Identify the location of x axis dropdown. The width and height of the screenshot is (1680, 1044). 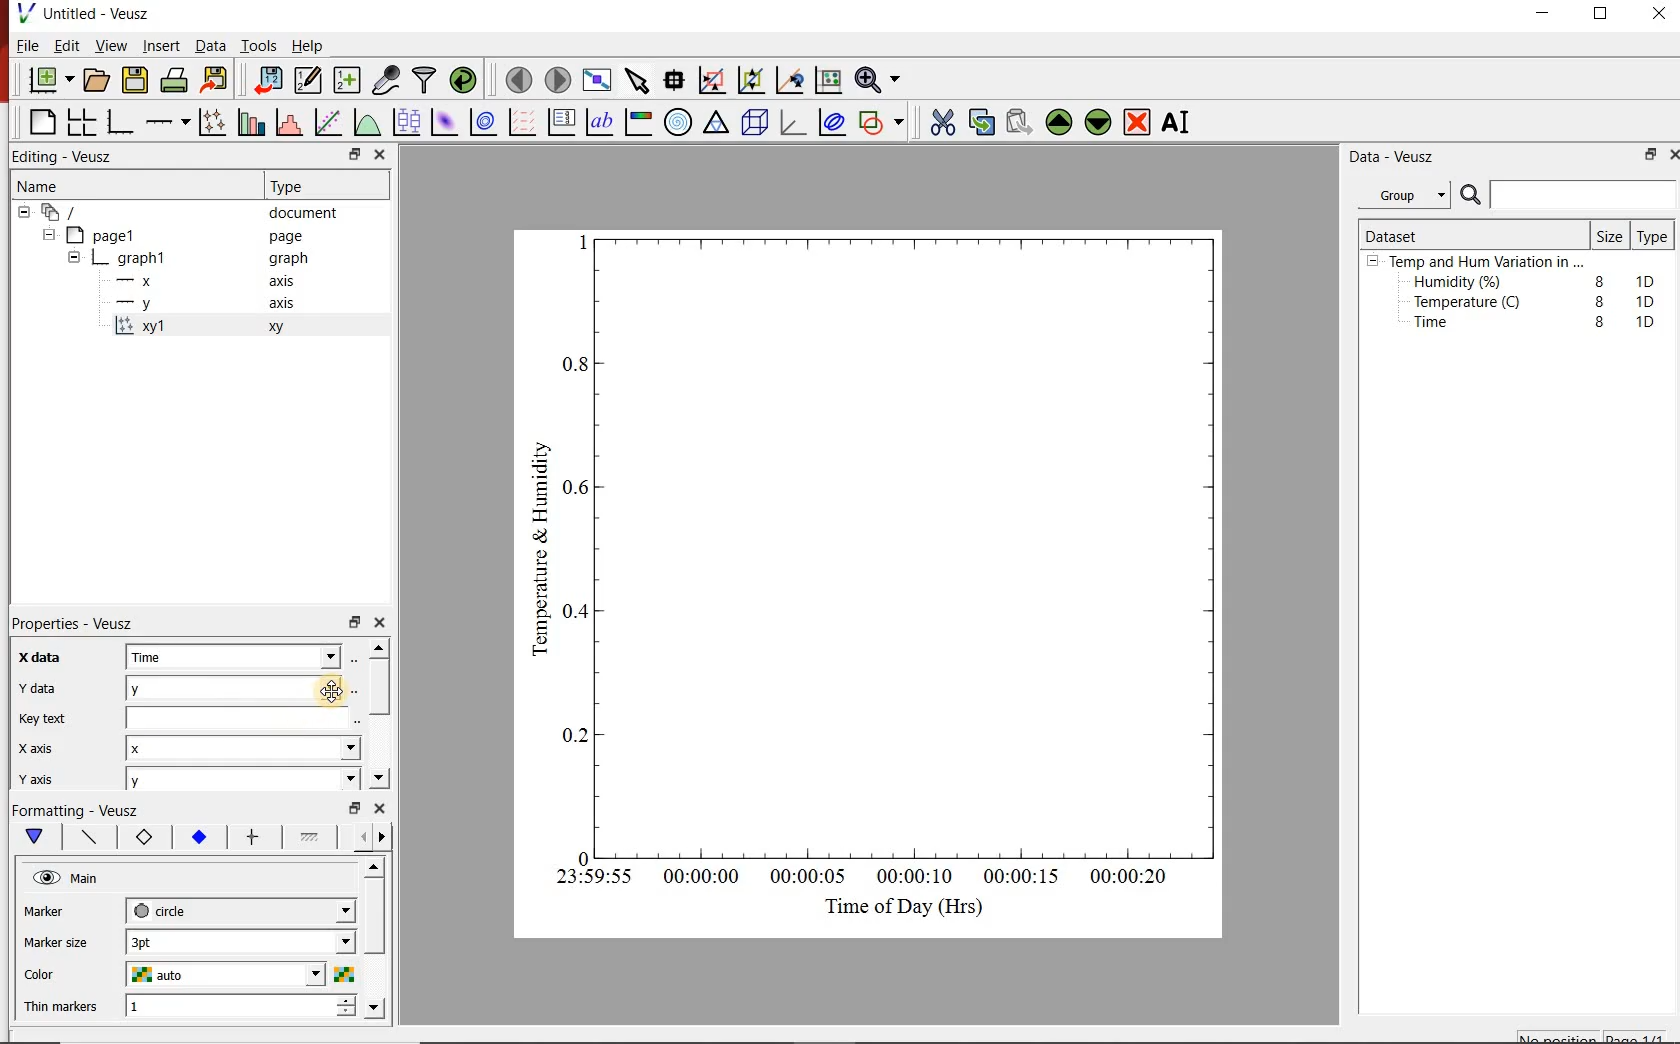
(328, 749).